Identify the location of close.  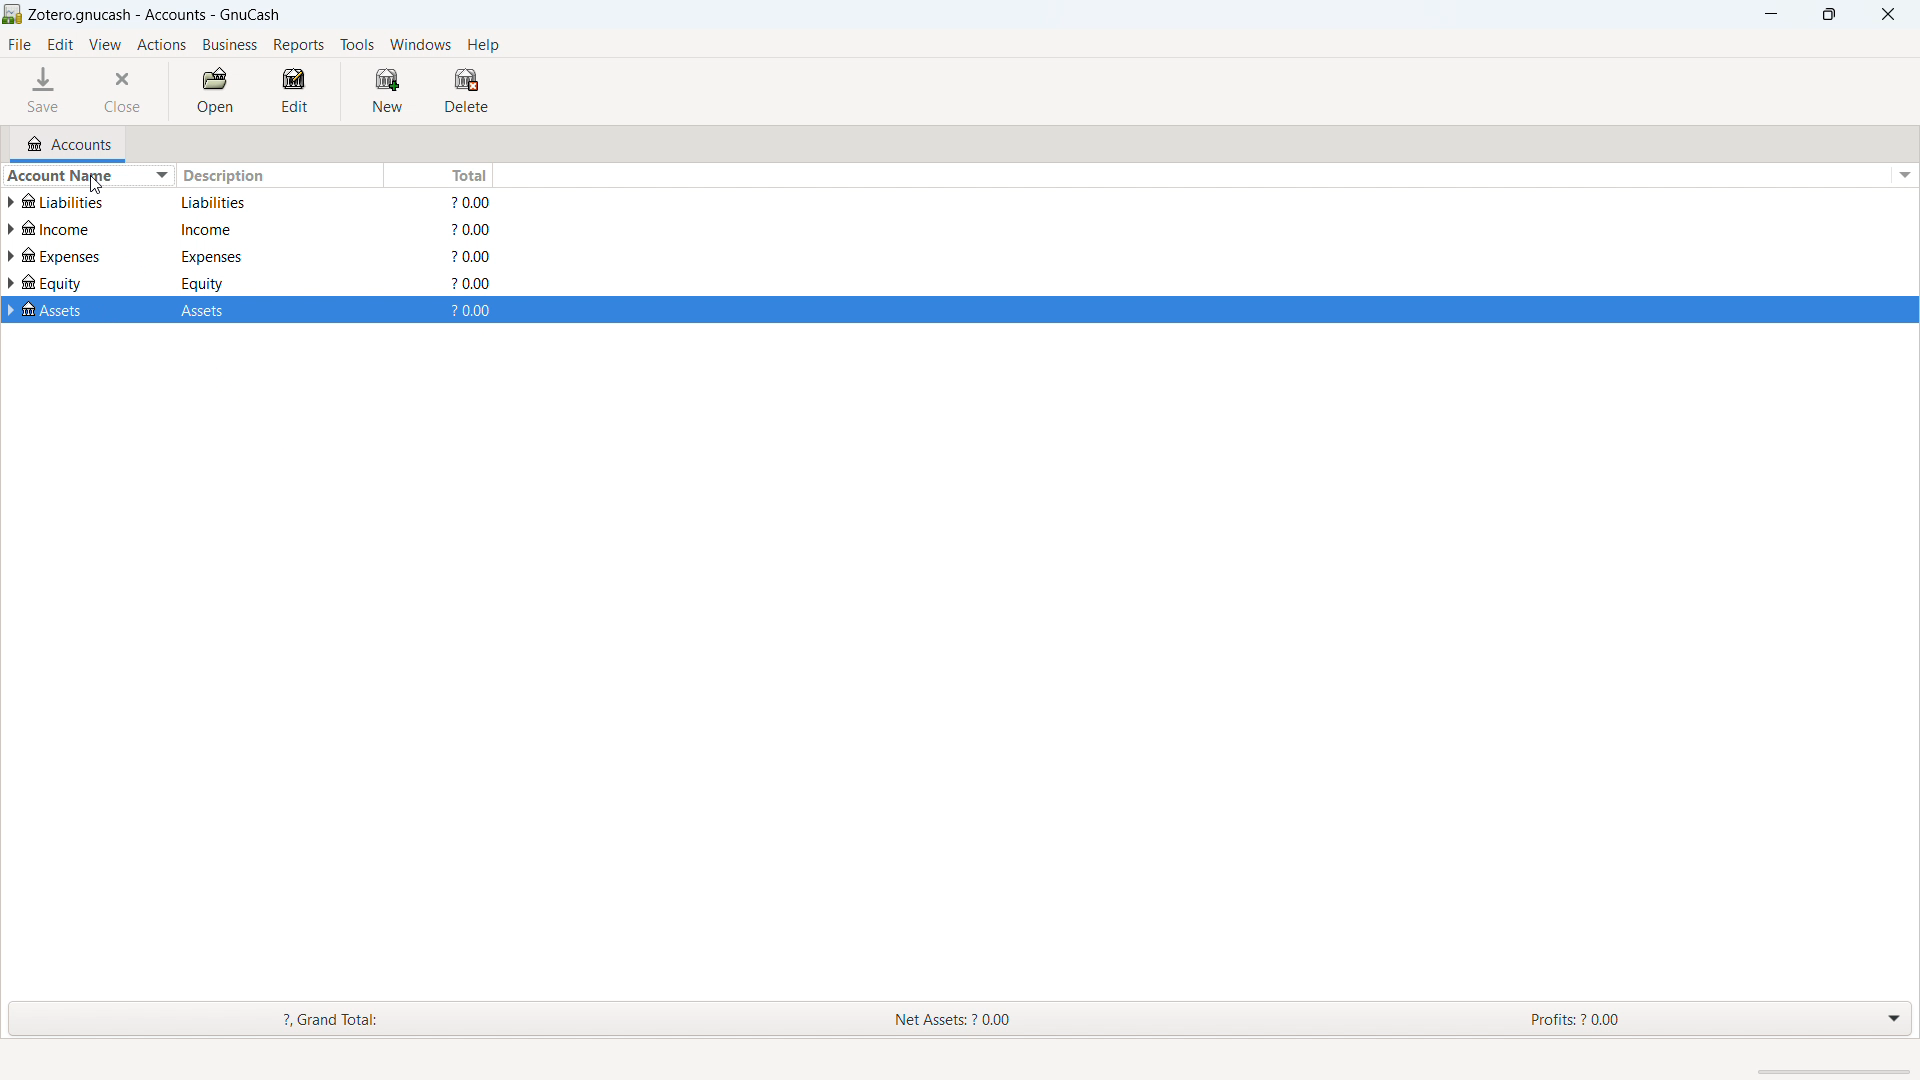
(126, 89).